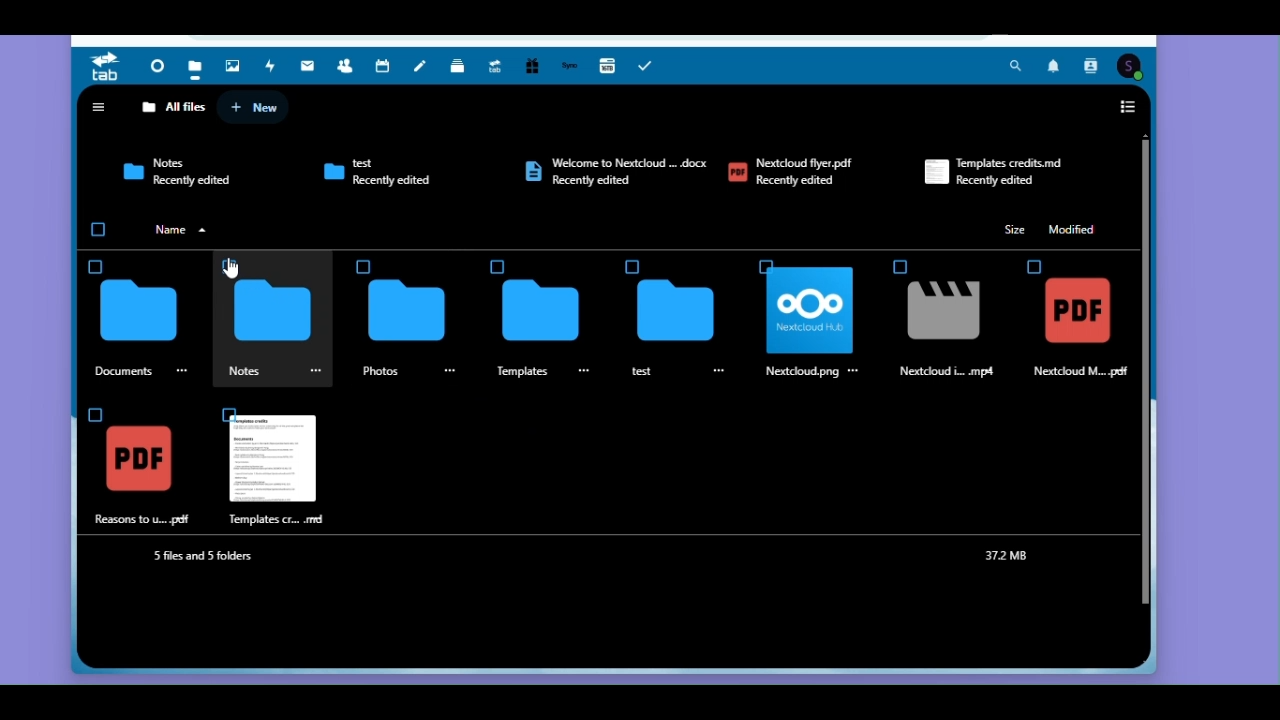 The height and width of the screenshot is (720, 1280). I want to click on Checkbox, so click(100, 230).